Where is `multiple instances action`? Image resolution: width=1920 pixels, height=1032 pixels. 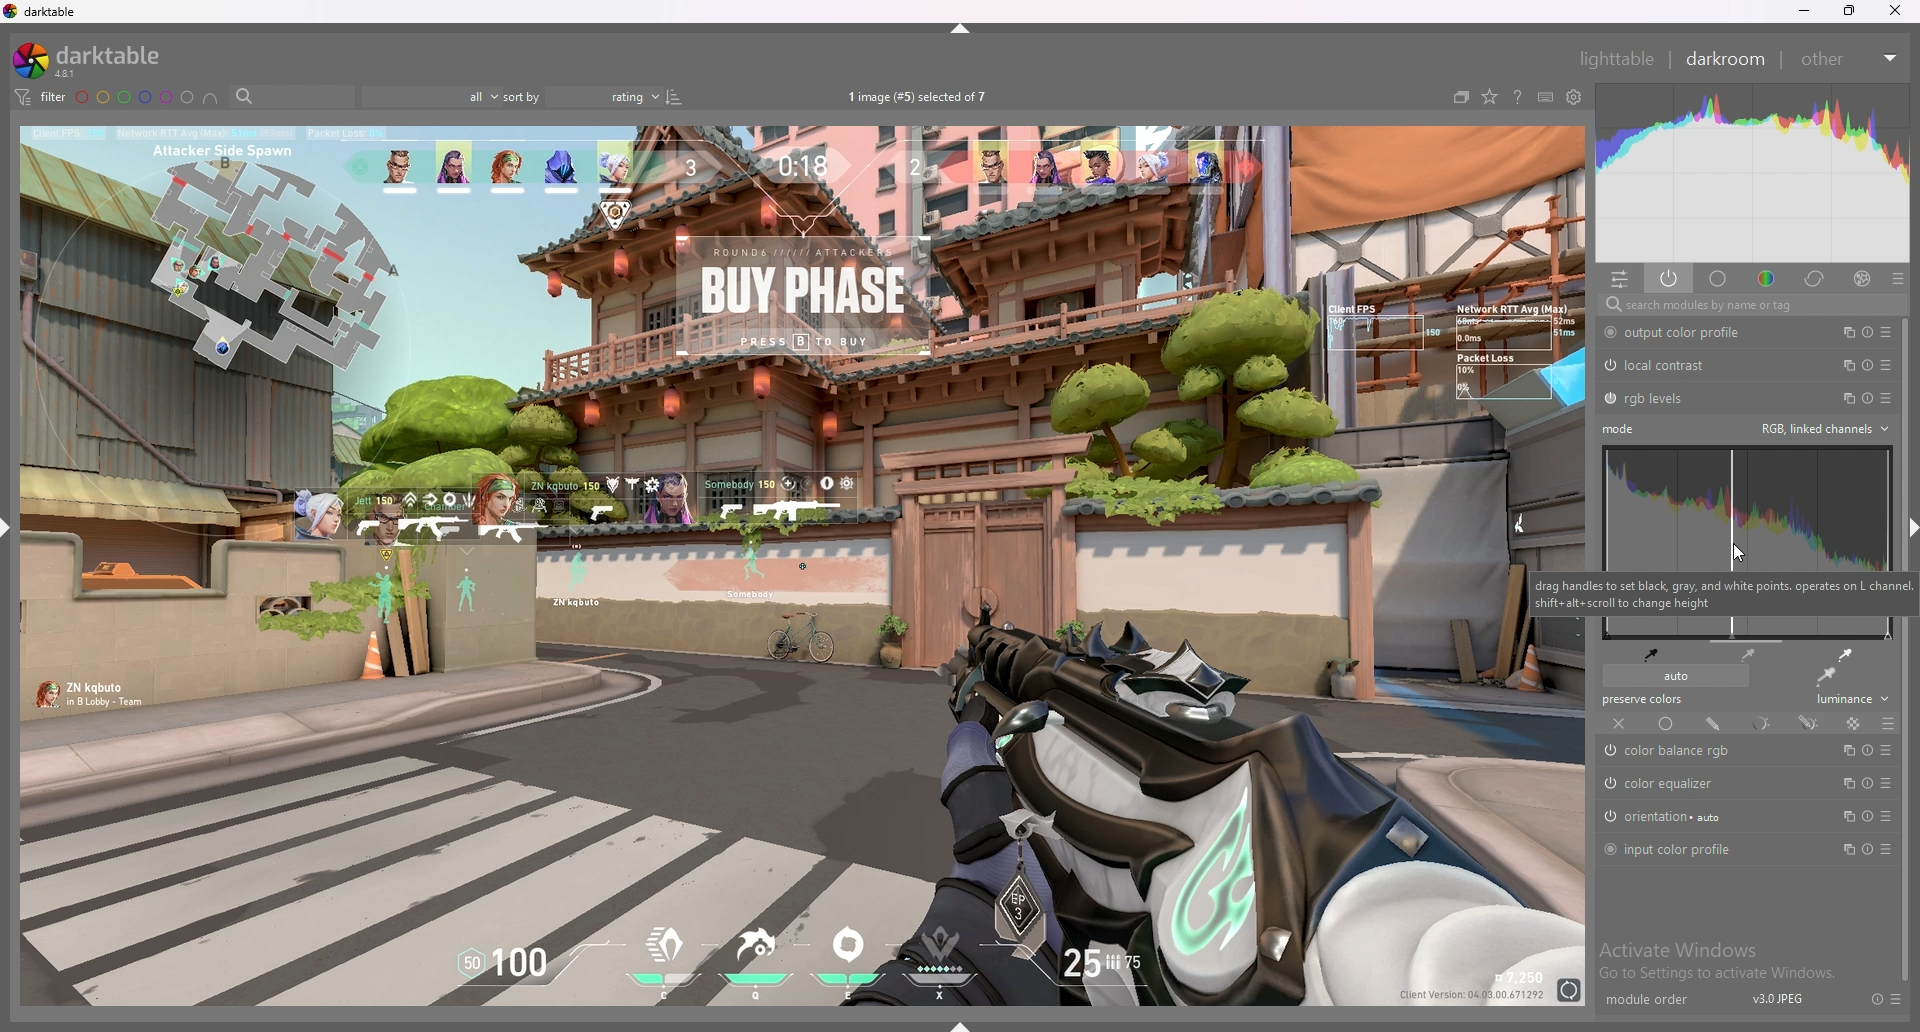
multiple instances action is located at coordinates (1844, 782).